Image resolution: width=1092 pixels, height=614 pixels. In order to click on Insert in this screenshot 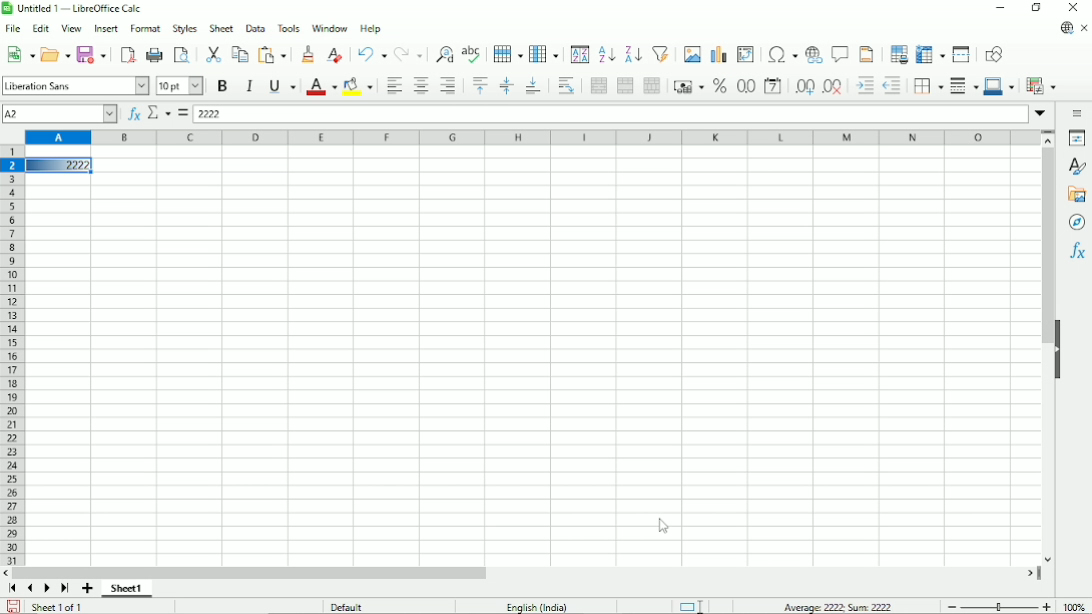, I will do `click(107, 28)`.